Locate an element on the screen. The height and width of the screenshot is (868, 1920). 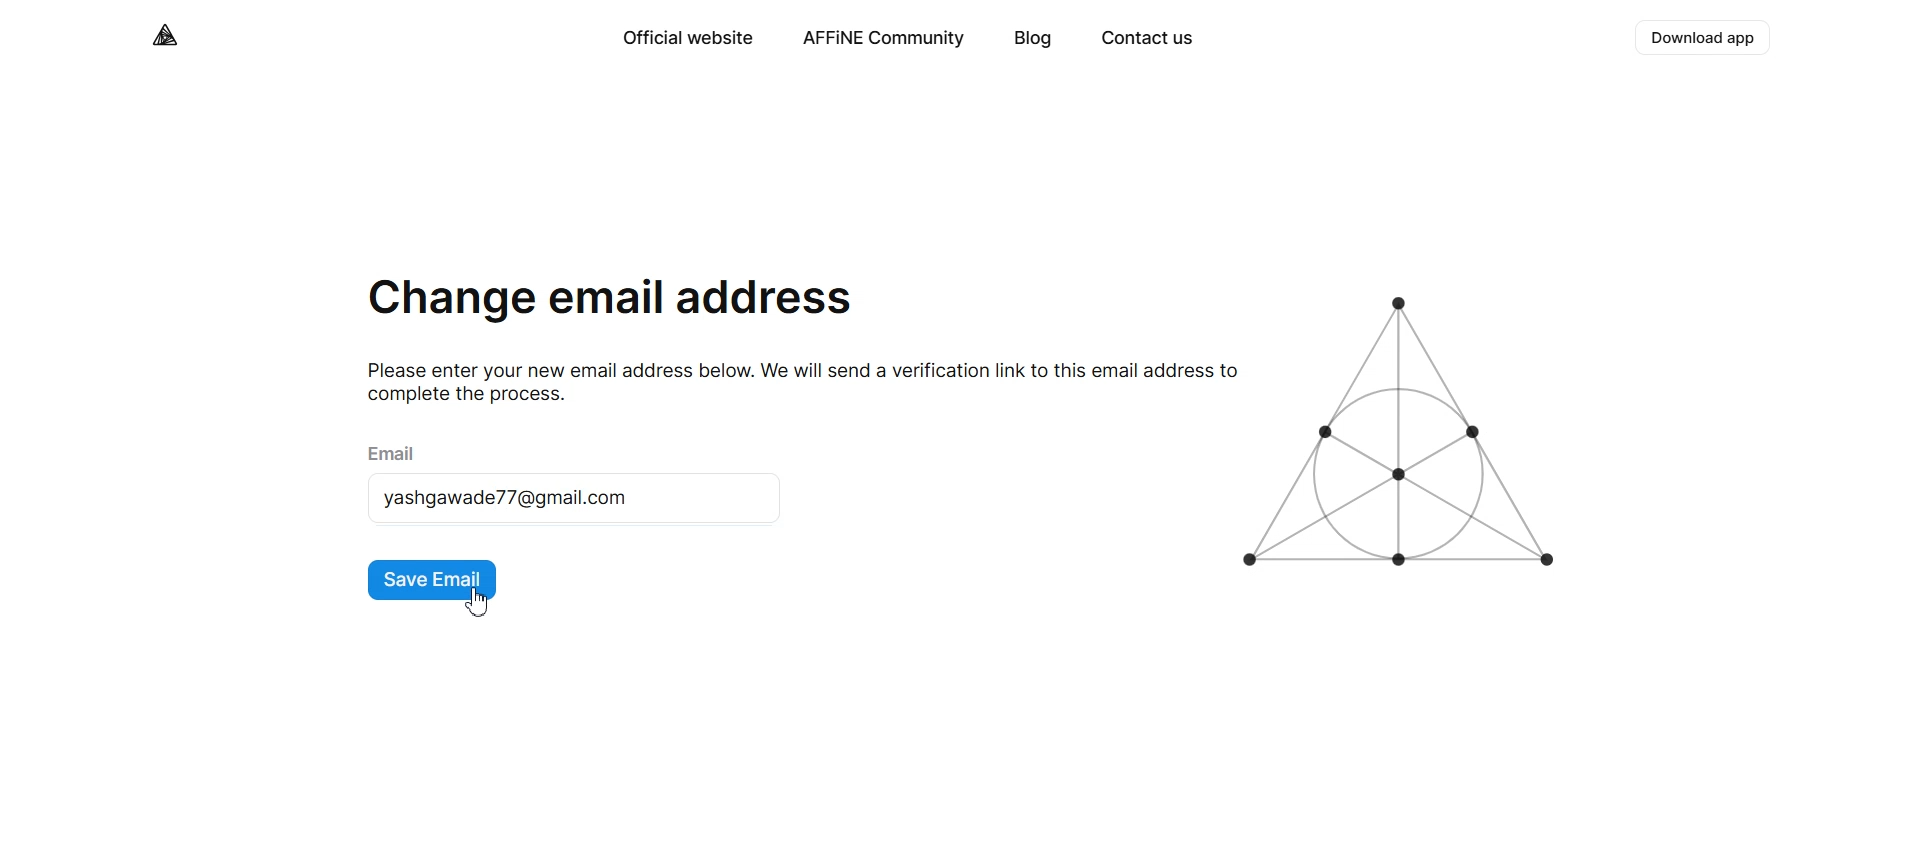
change email address is located at coordinates (611, 303).